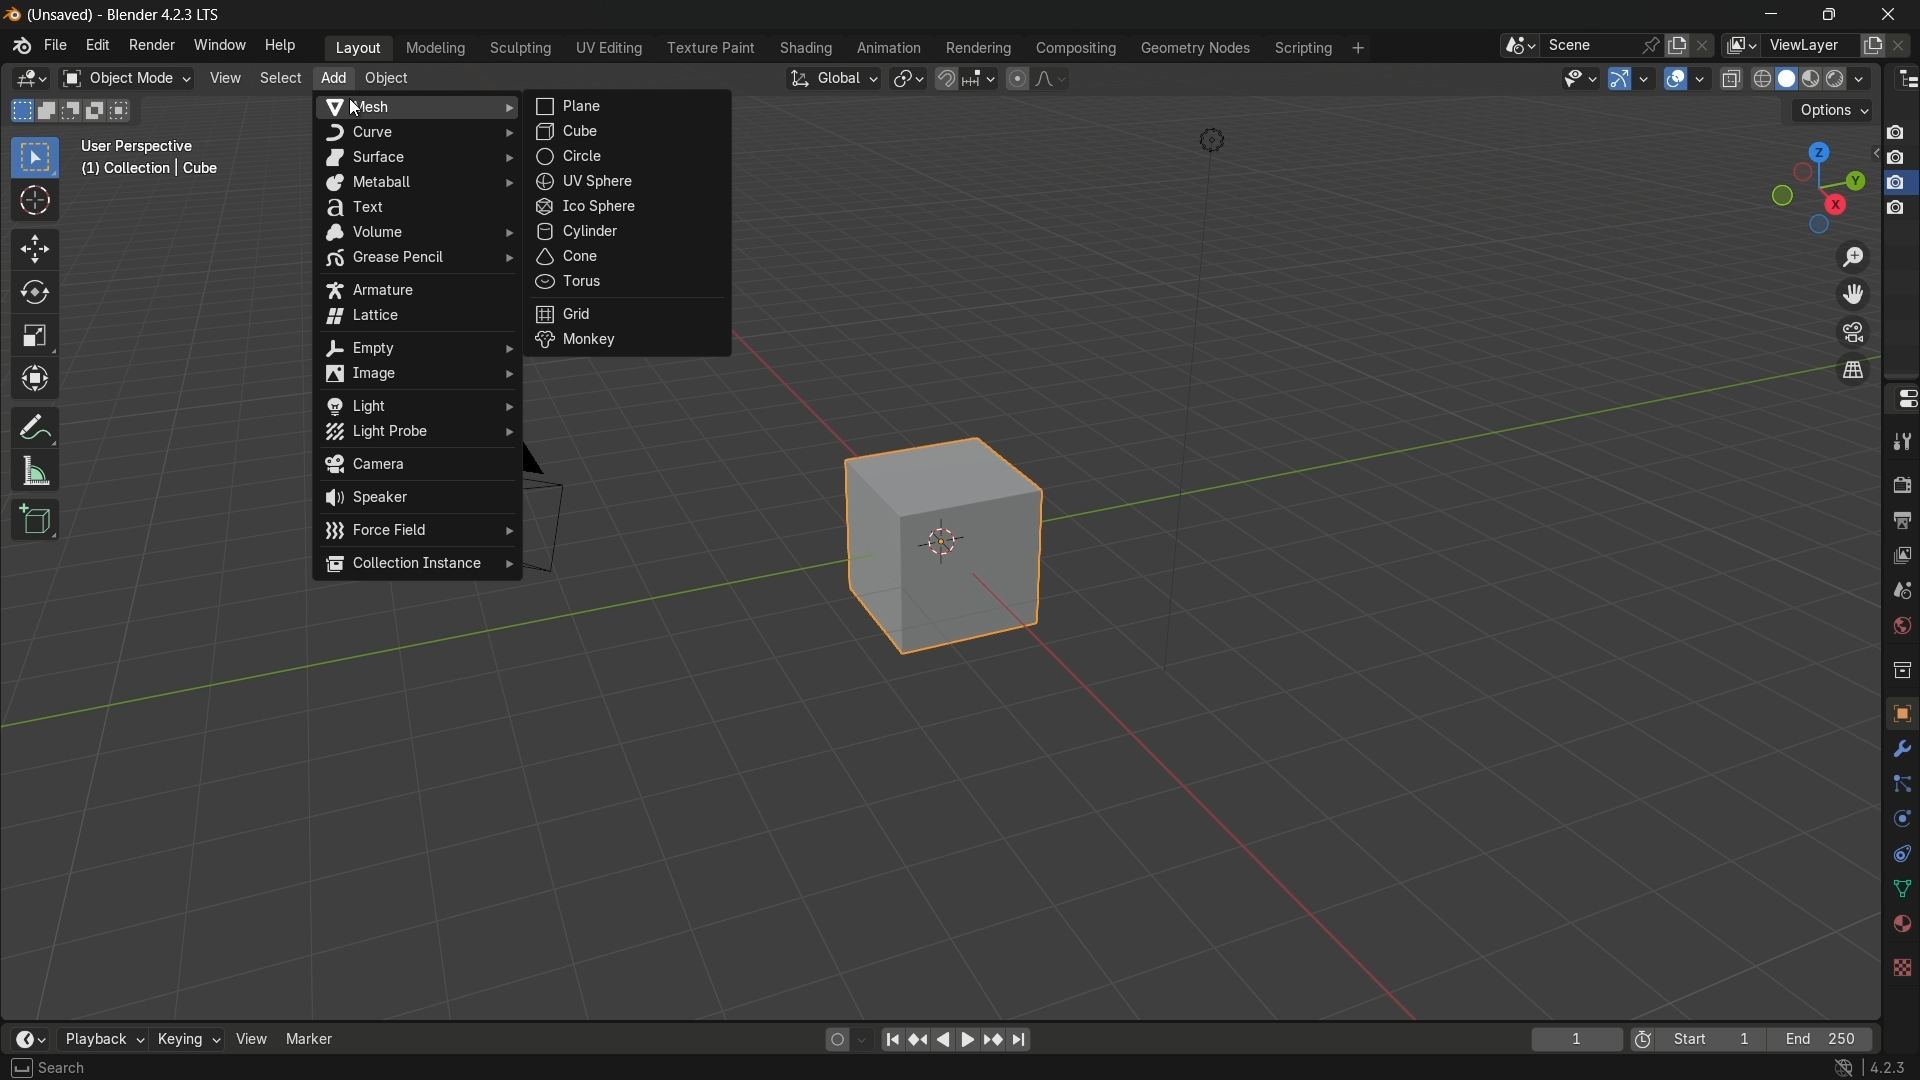 The width and height of the screenshot is (1920, 1080). What do you see at coordinates (417, 531) in the screenshot?
I see `force field` at bounding box center [417, 531].